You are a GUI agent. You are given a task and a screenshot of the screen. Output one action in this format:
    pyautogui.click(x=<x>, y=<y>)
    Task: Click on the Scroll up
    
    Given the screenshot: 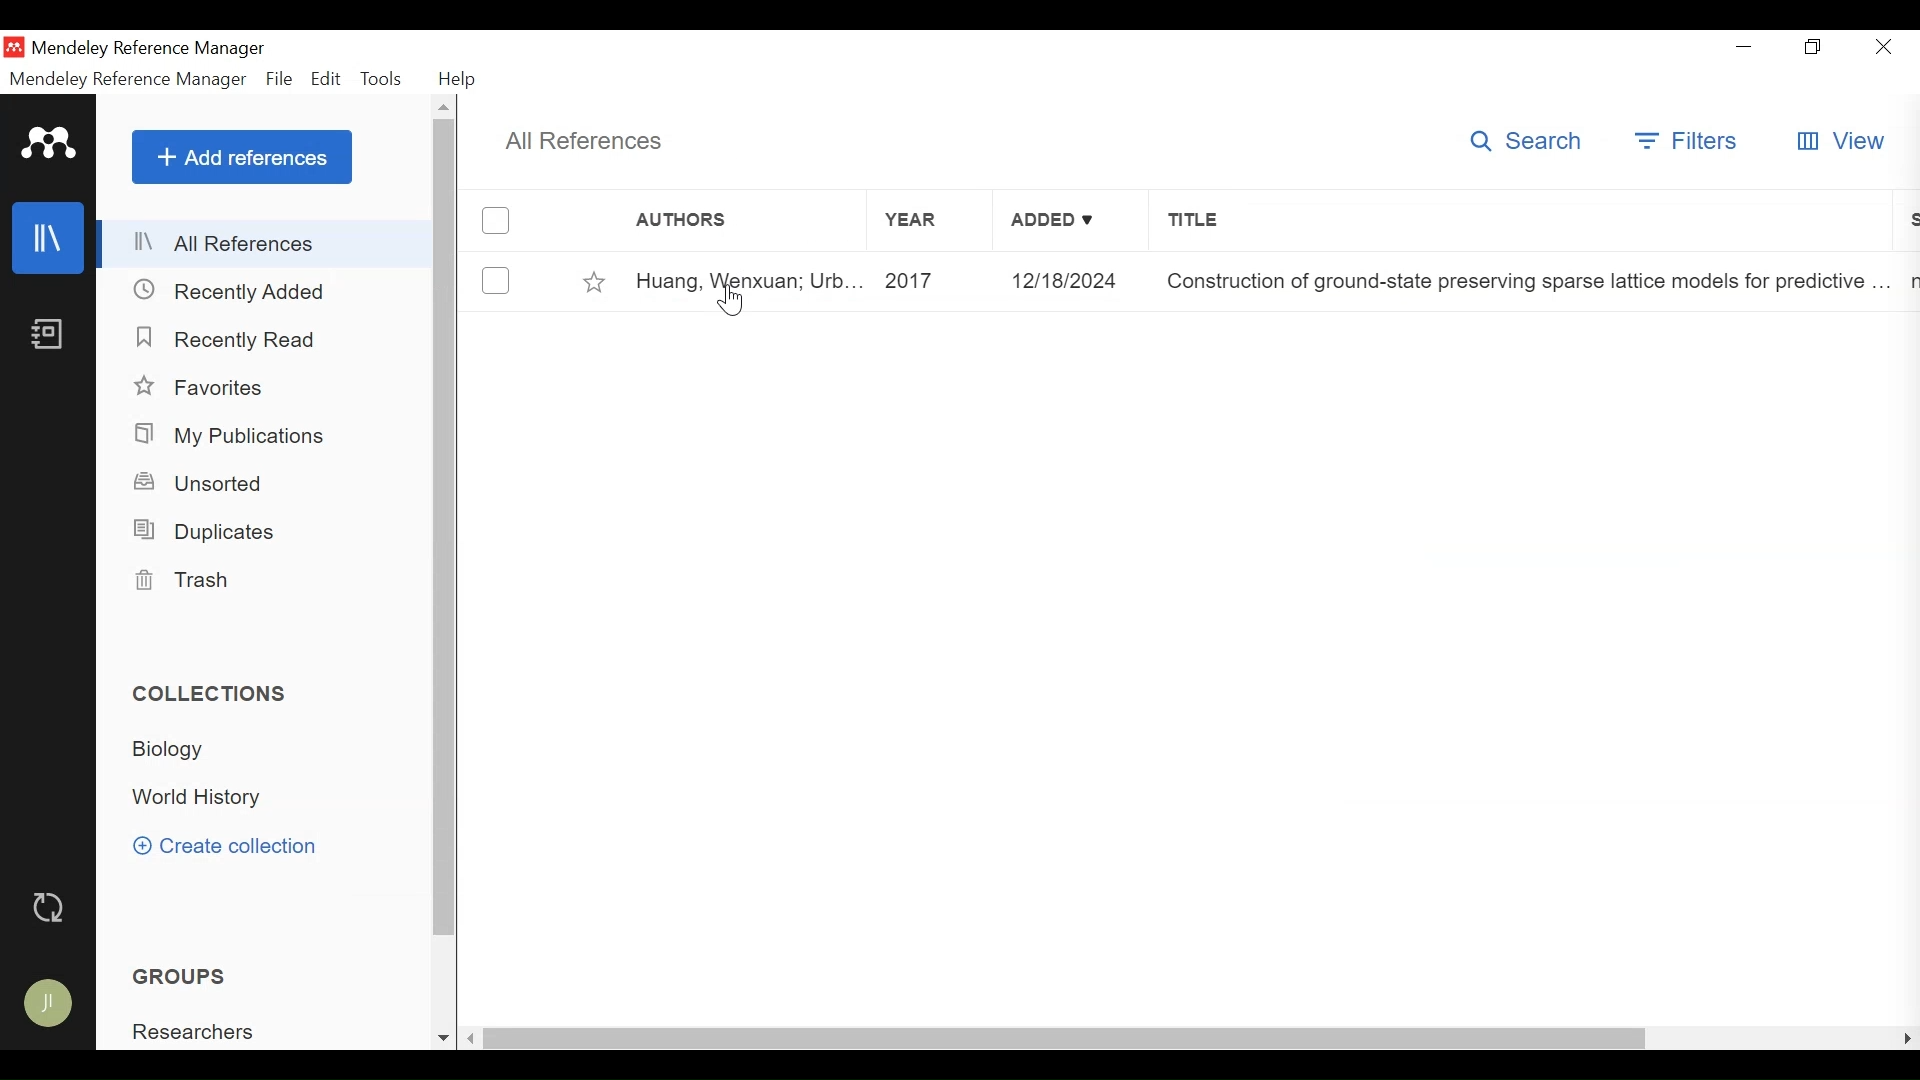 What is the action you would take?
    pyautogui.click(x=447, y=106)
    